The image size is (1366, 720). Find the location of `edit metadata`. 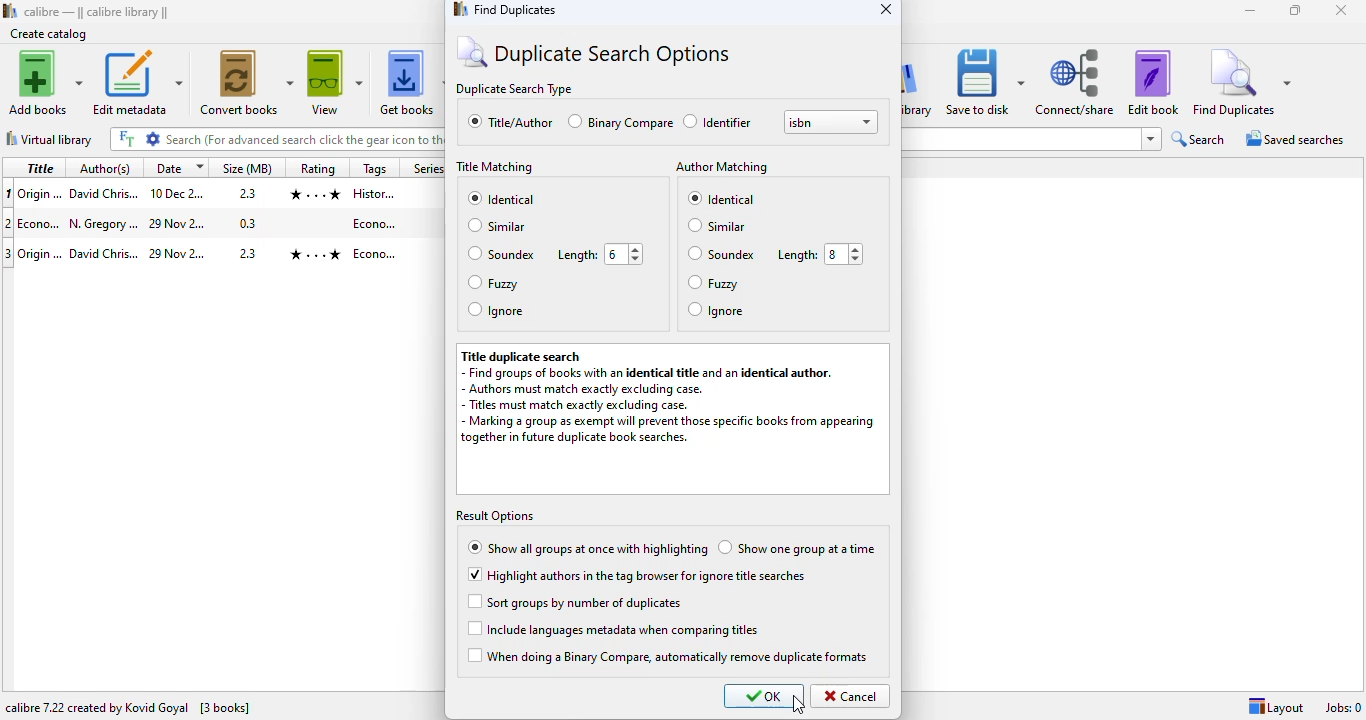

edit metadata is located at coordinates (139, 82).